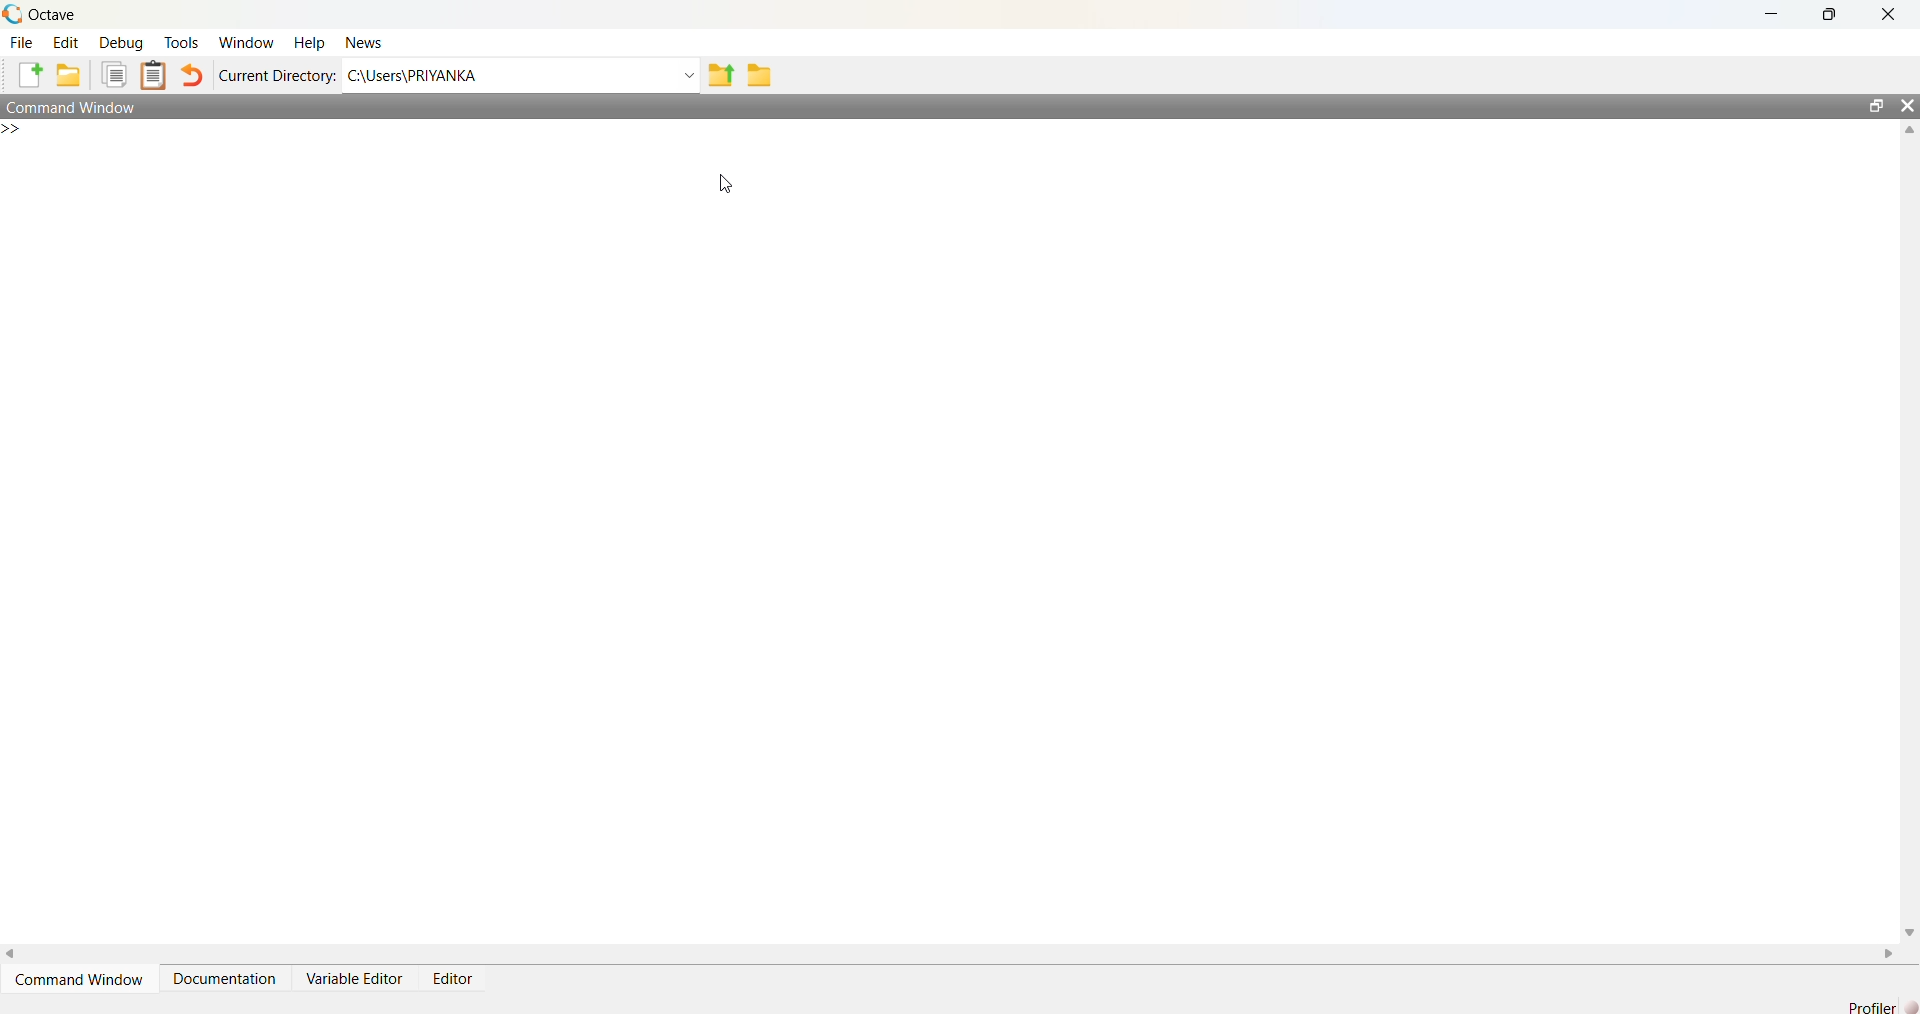 This screenshot has width=1920, height=1014. Describe the element at coordinates (366, 41) in the screenshot. I see `News` at that location.